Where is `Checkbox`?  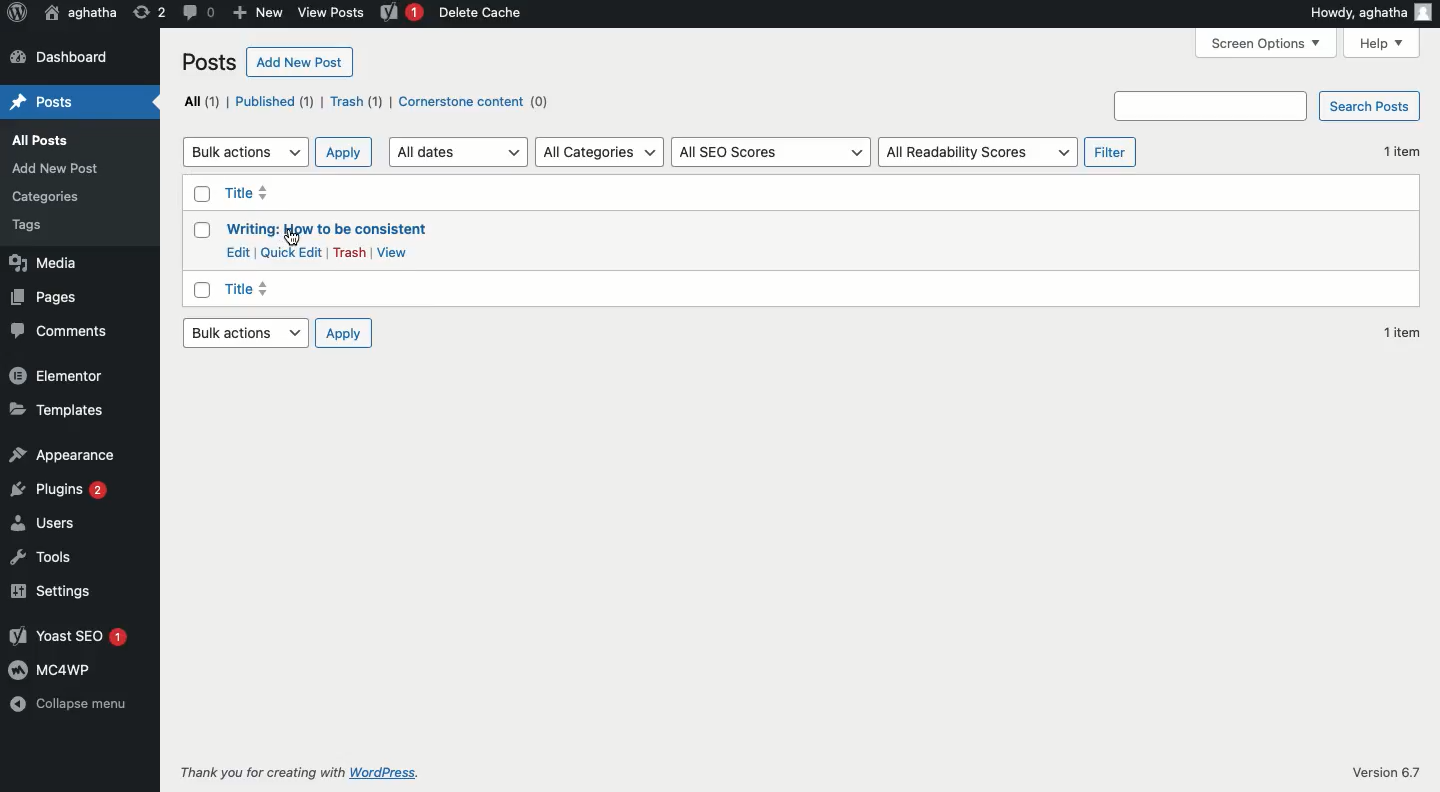
Checkbox is located at coordinates (204, 242).